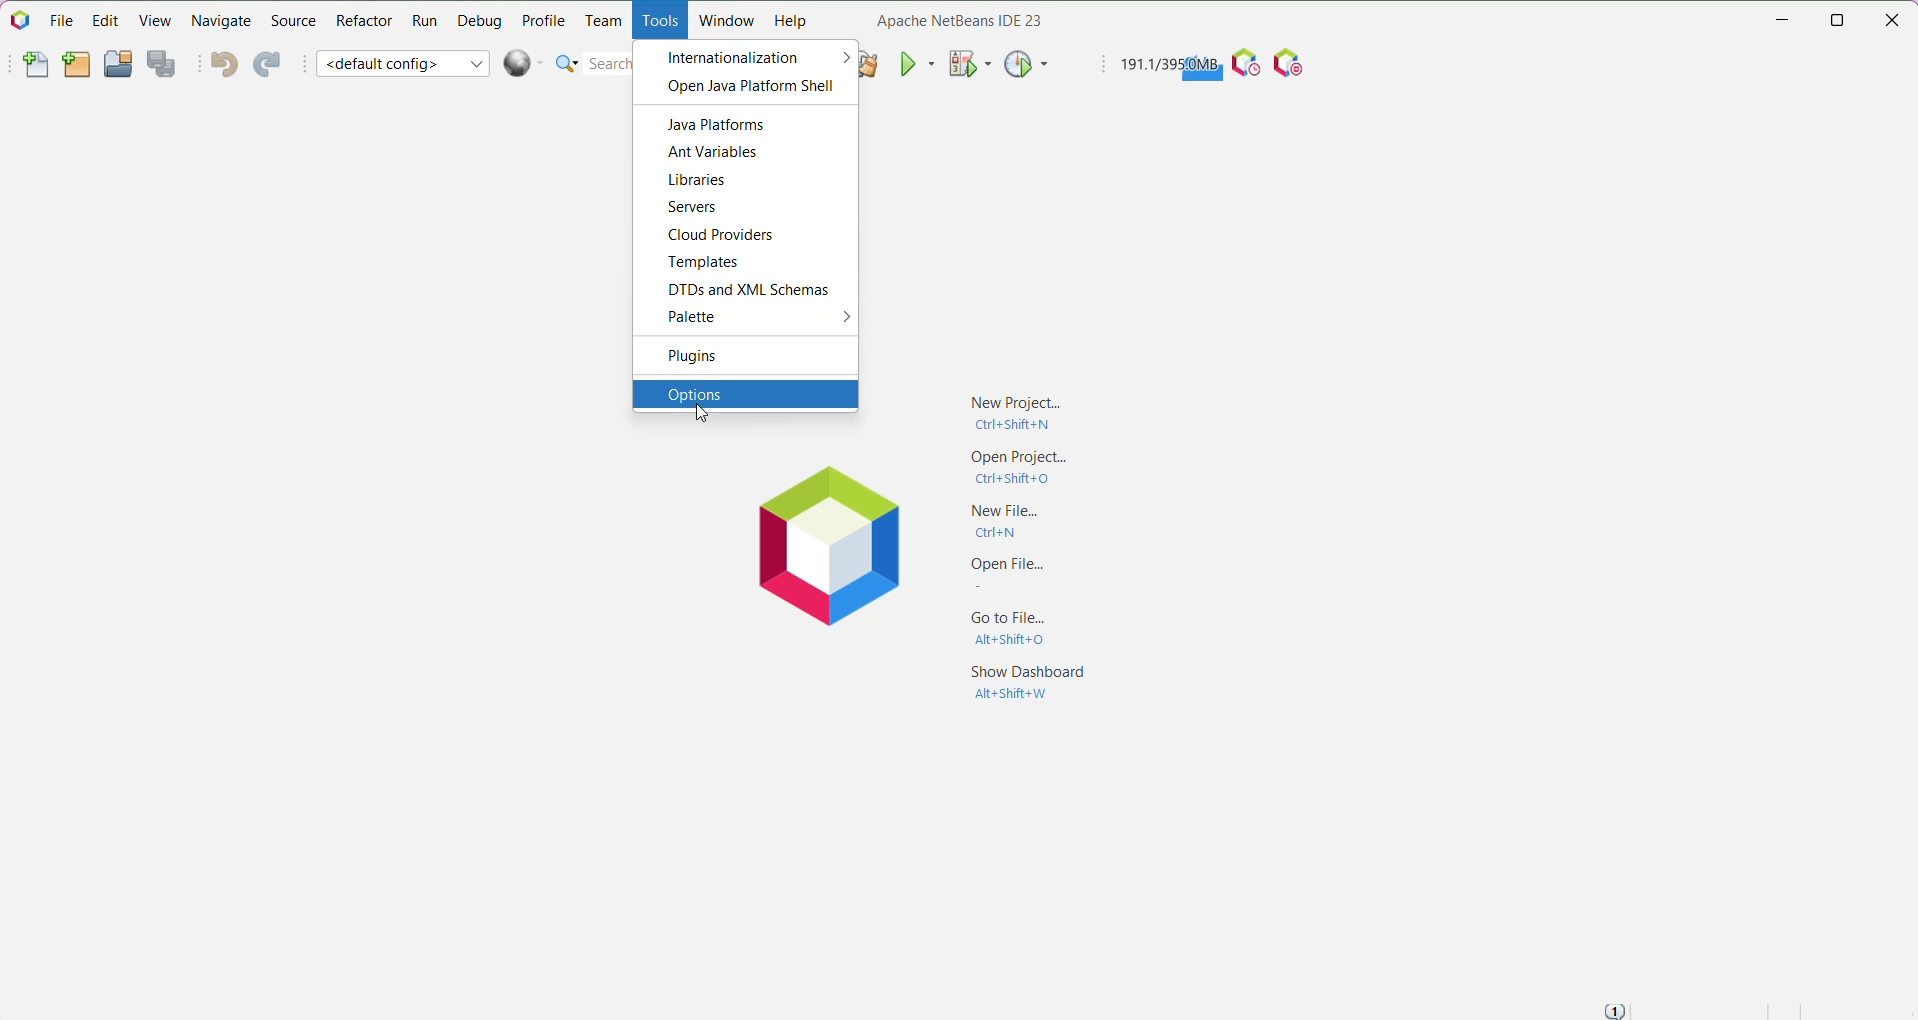  I want to click on Refactor, so click(363, 24).